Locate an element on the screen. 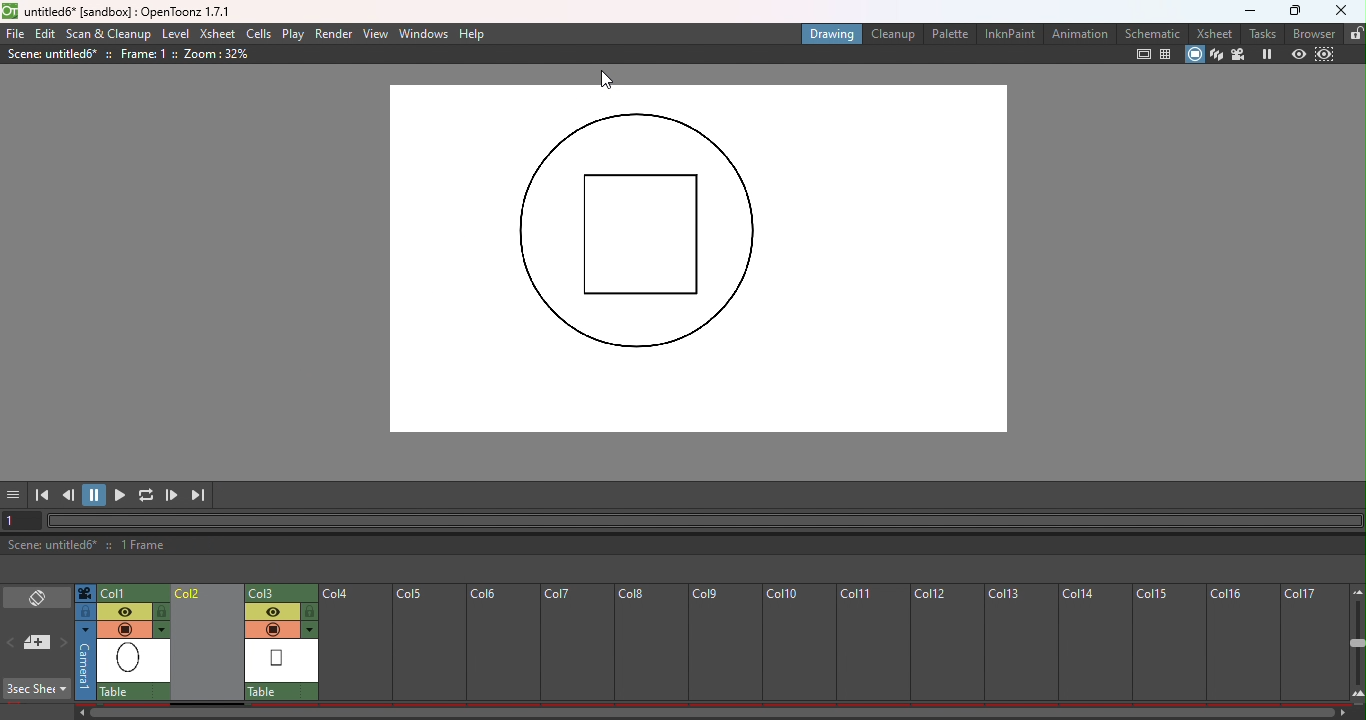  Pause is located at coordinates (96, 495).